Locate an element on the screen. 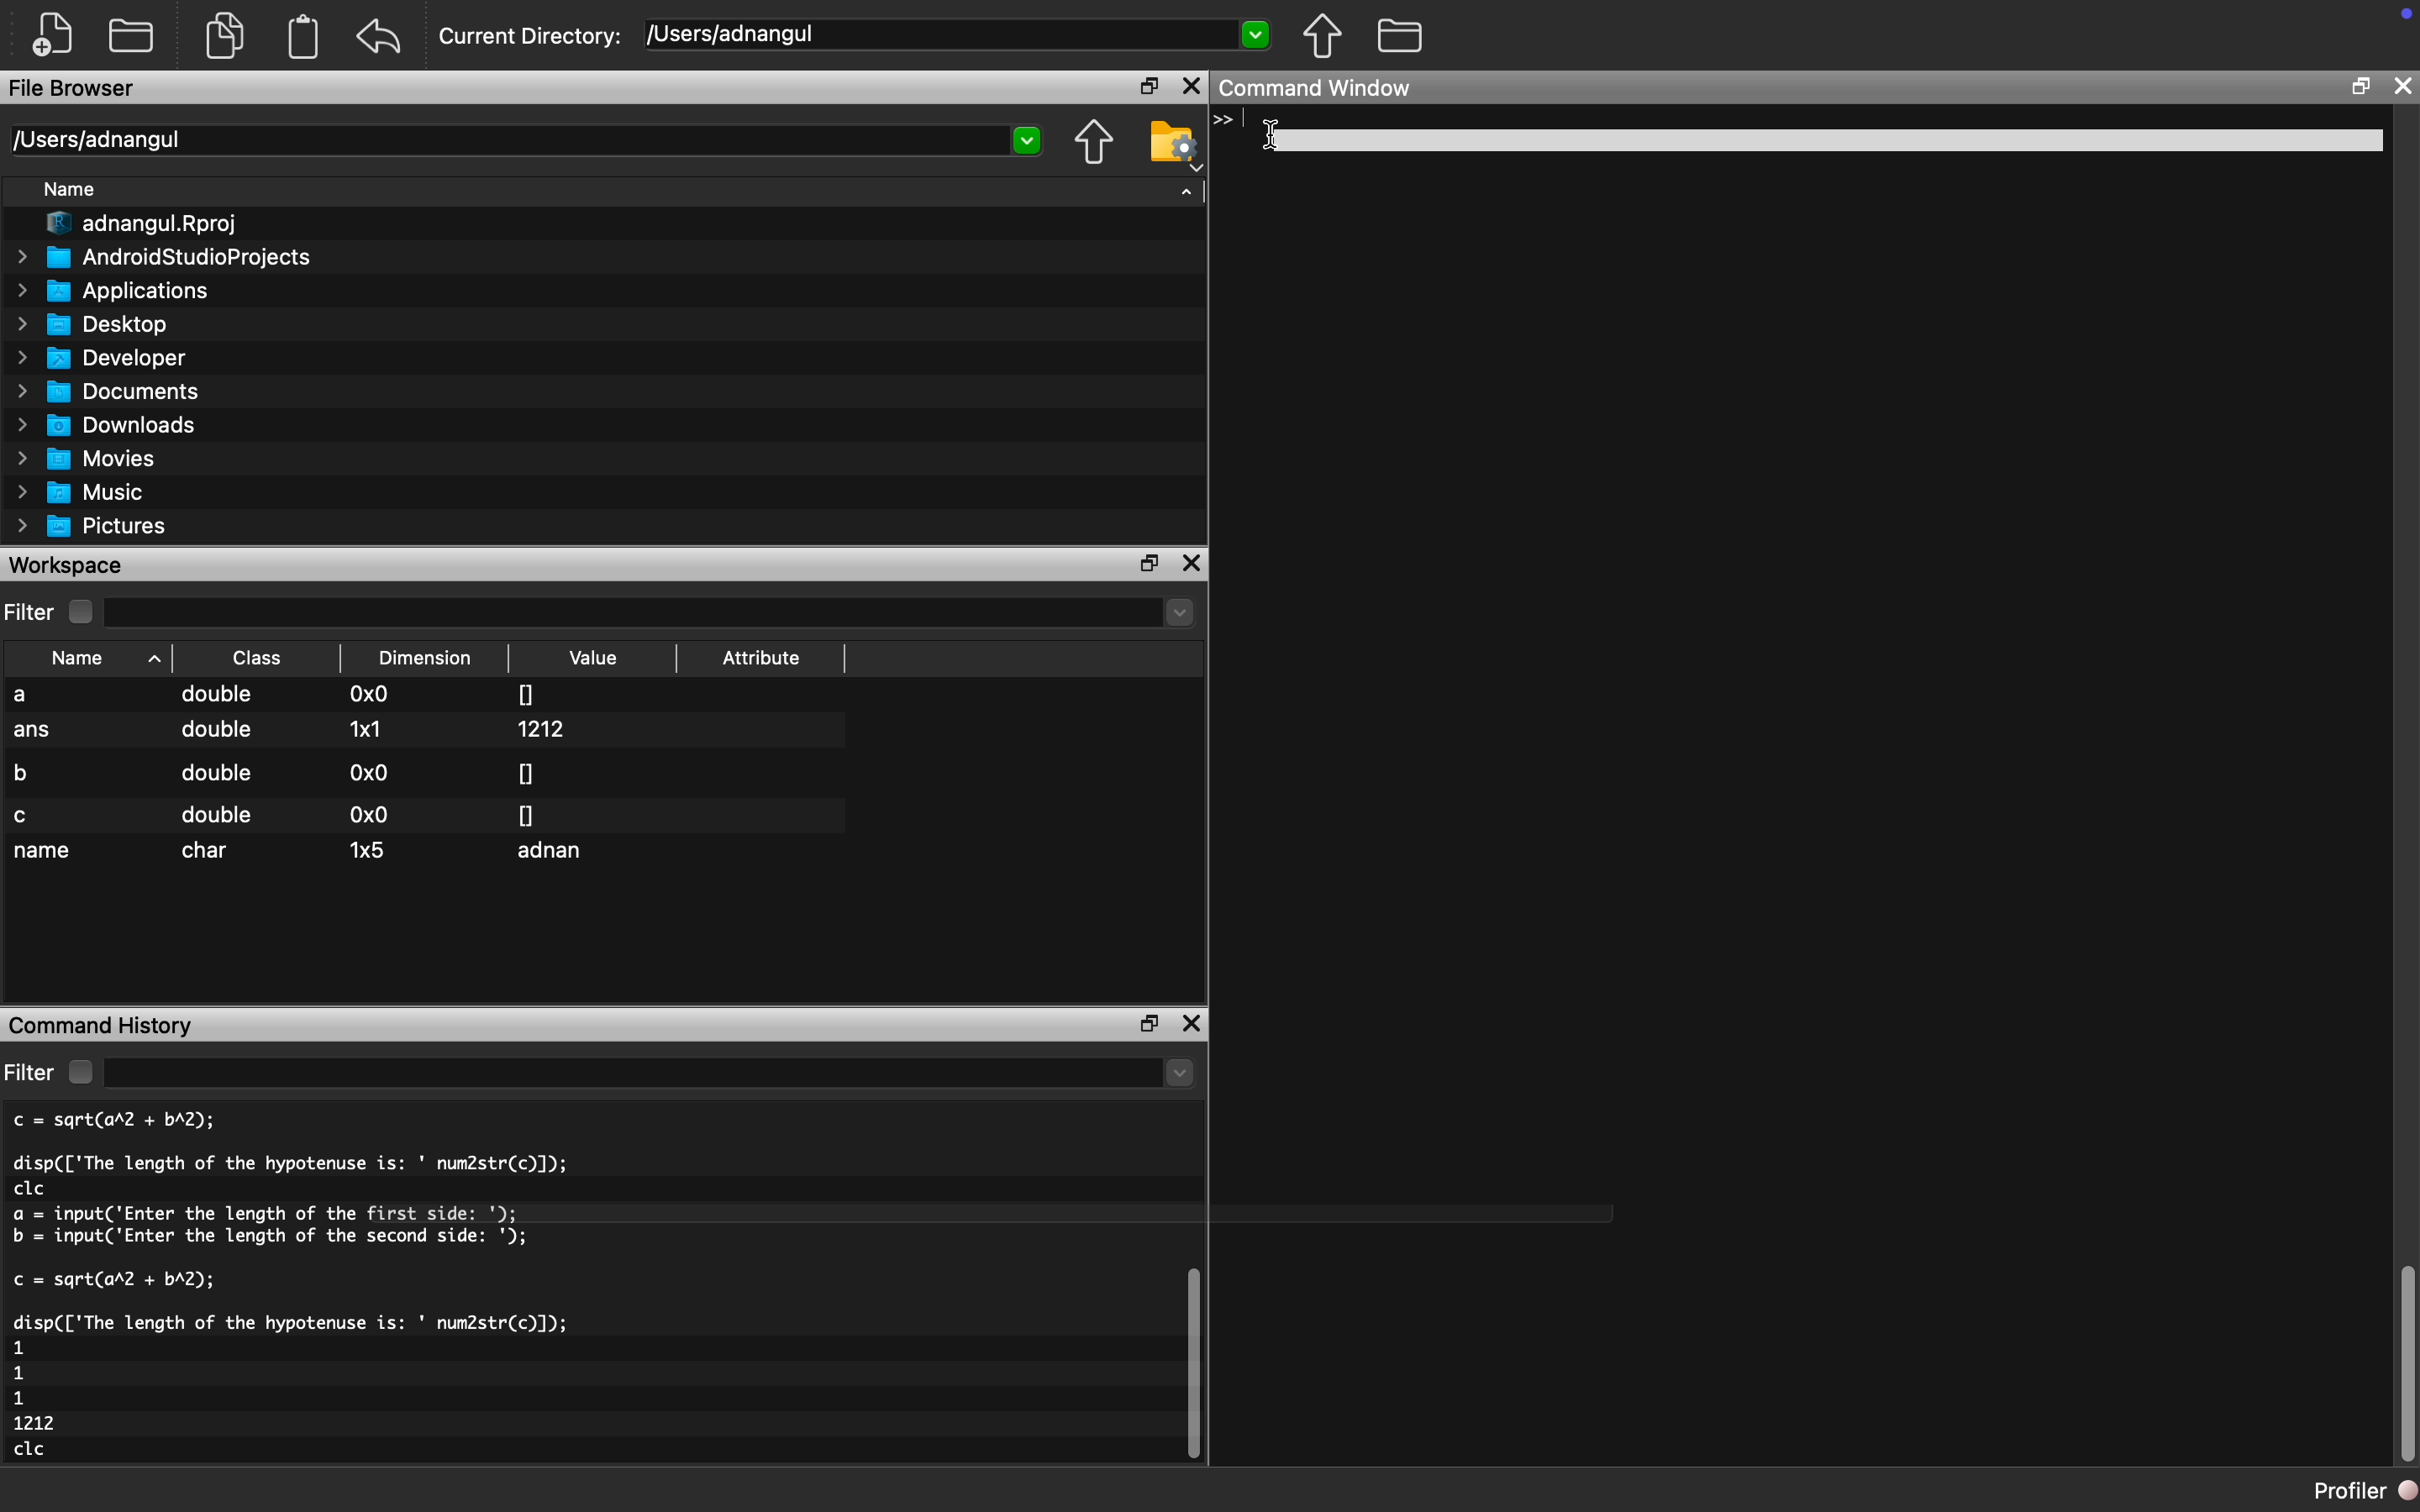  a is located at coordinates (37, 696).